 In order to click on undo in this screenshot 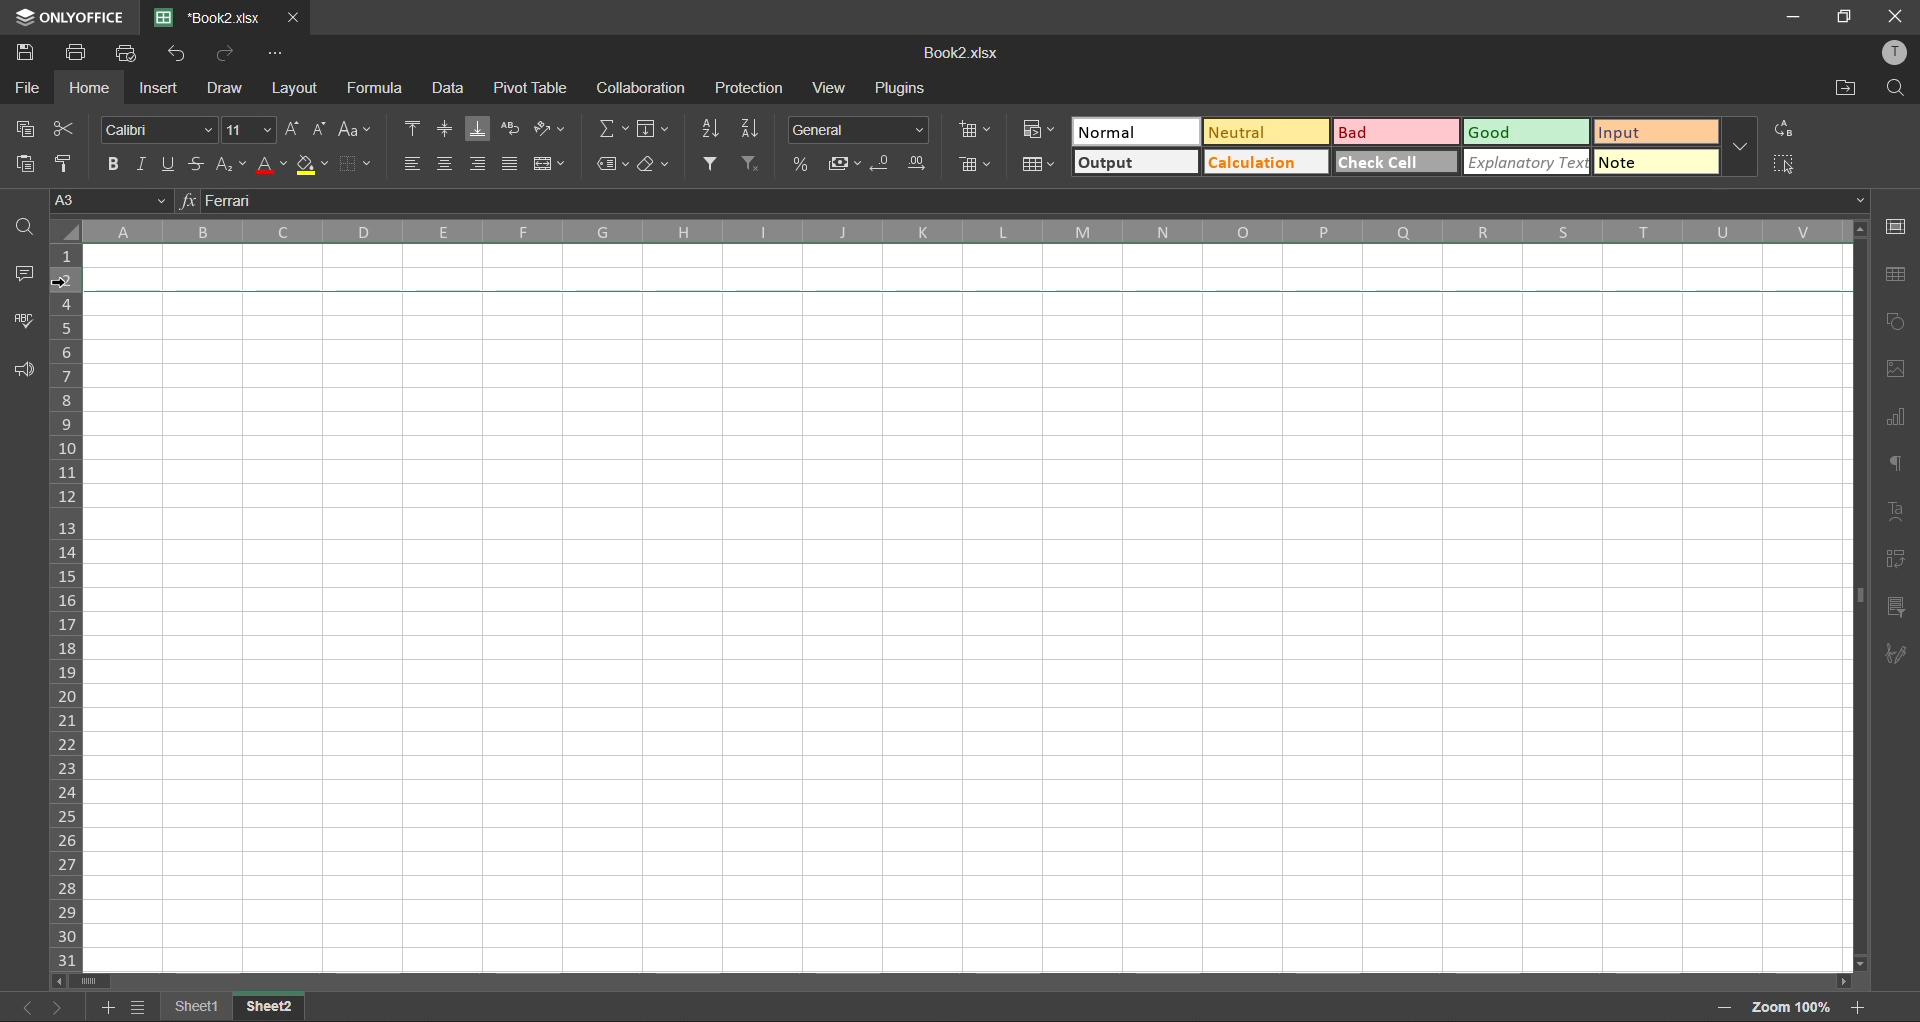, I will do `click(176, 54)`.